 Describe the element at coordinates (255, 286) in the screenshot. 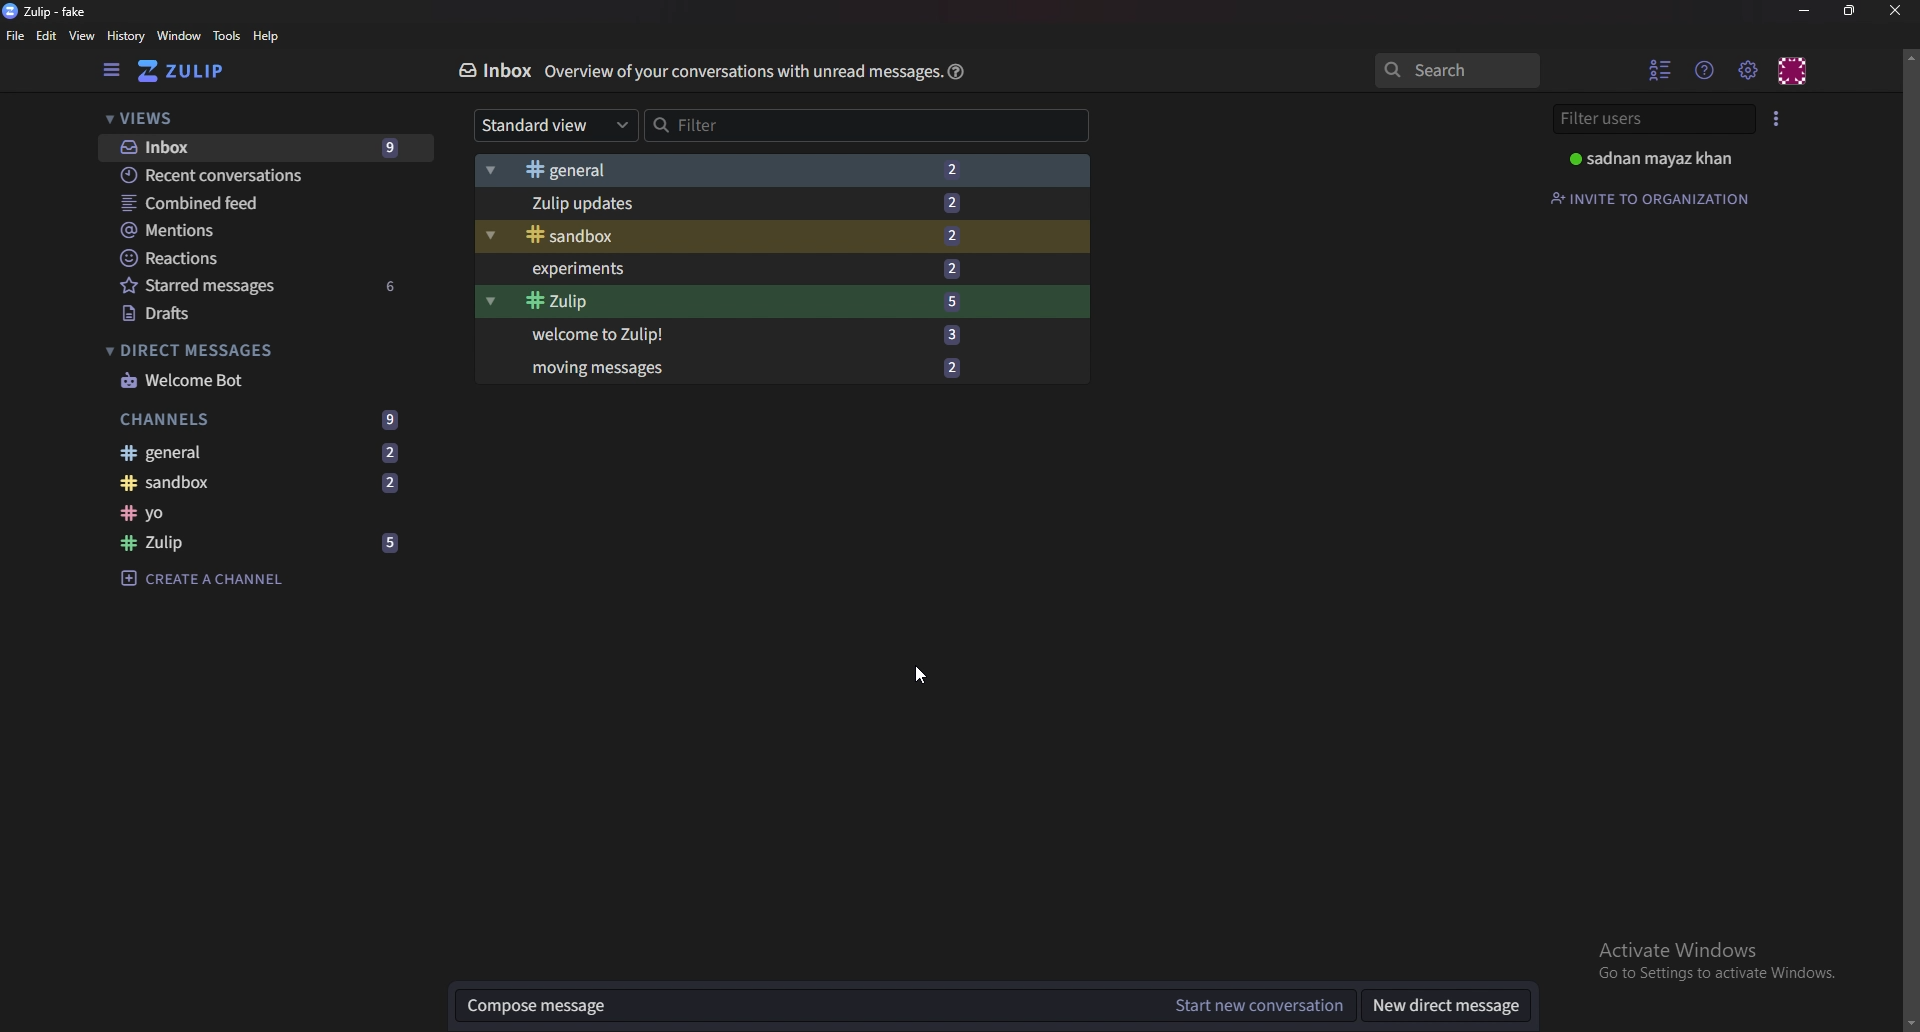

I see `starred messages` at that location.